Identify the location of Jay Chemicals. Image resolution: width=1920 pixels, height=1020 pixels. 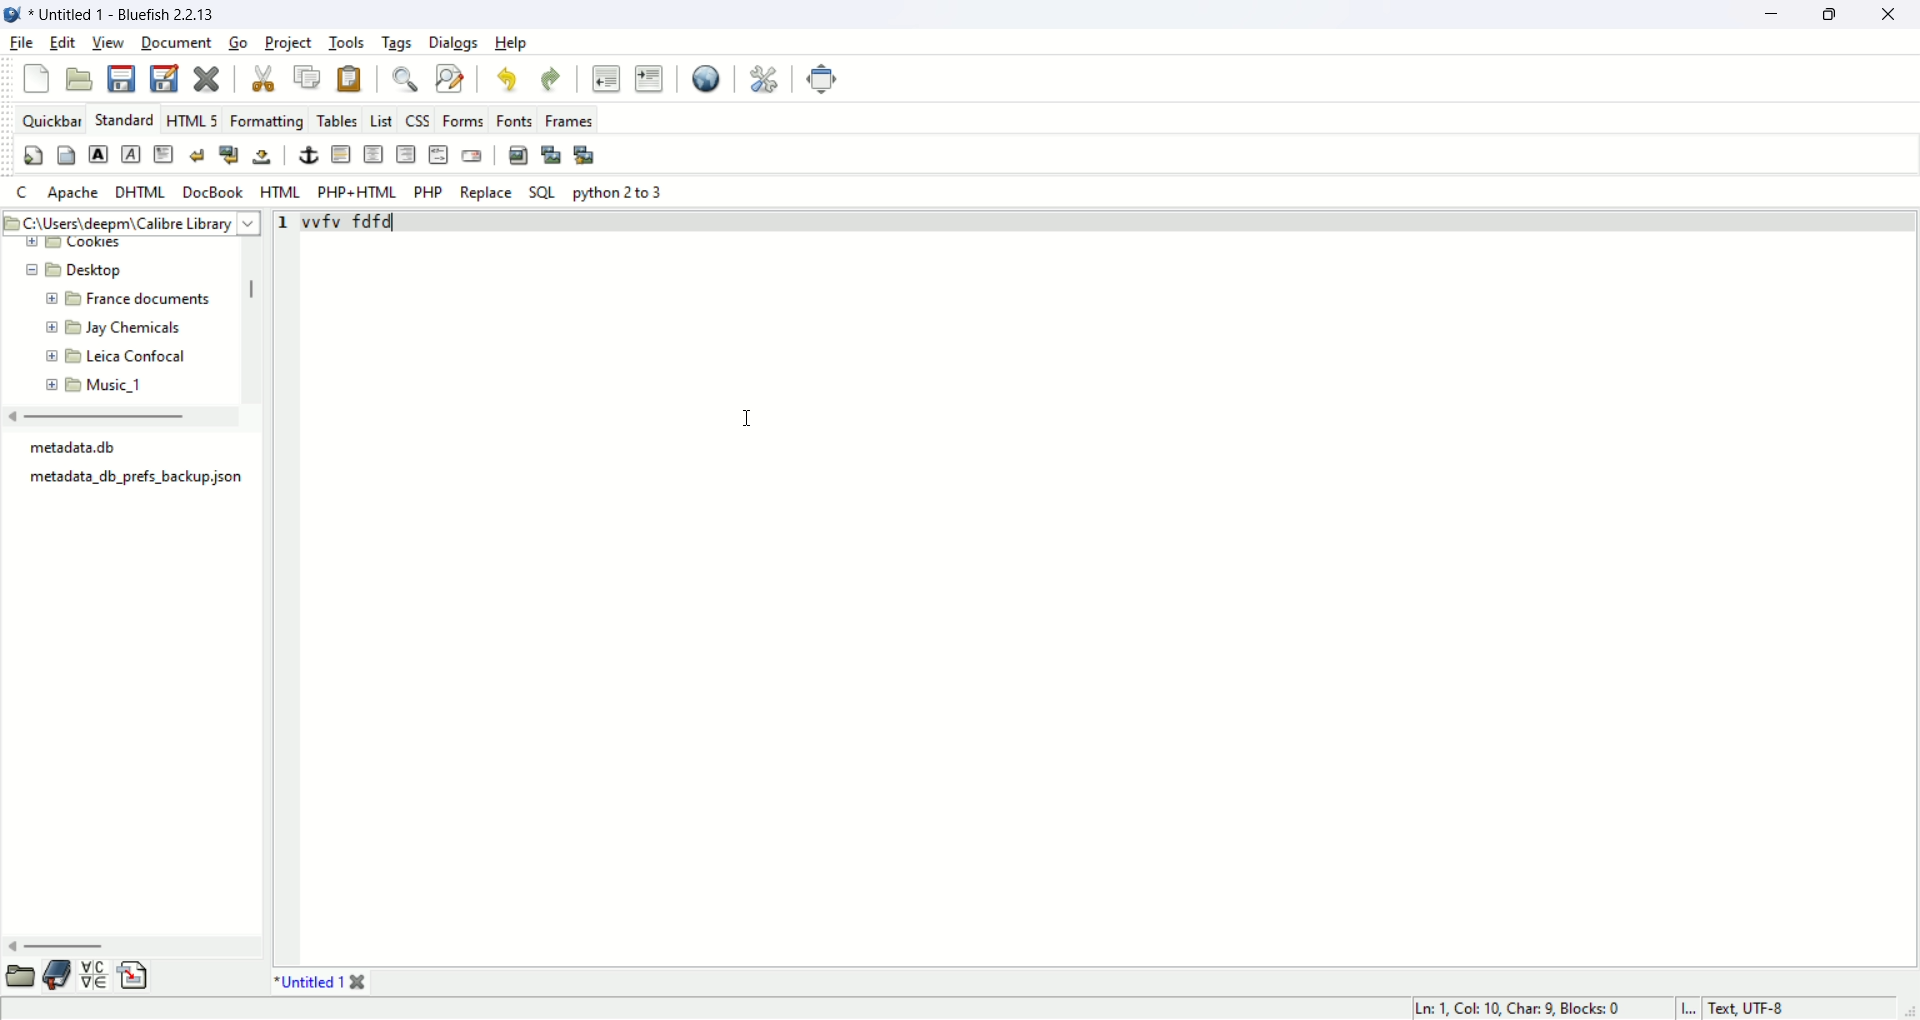
(138, 328).